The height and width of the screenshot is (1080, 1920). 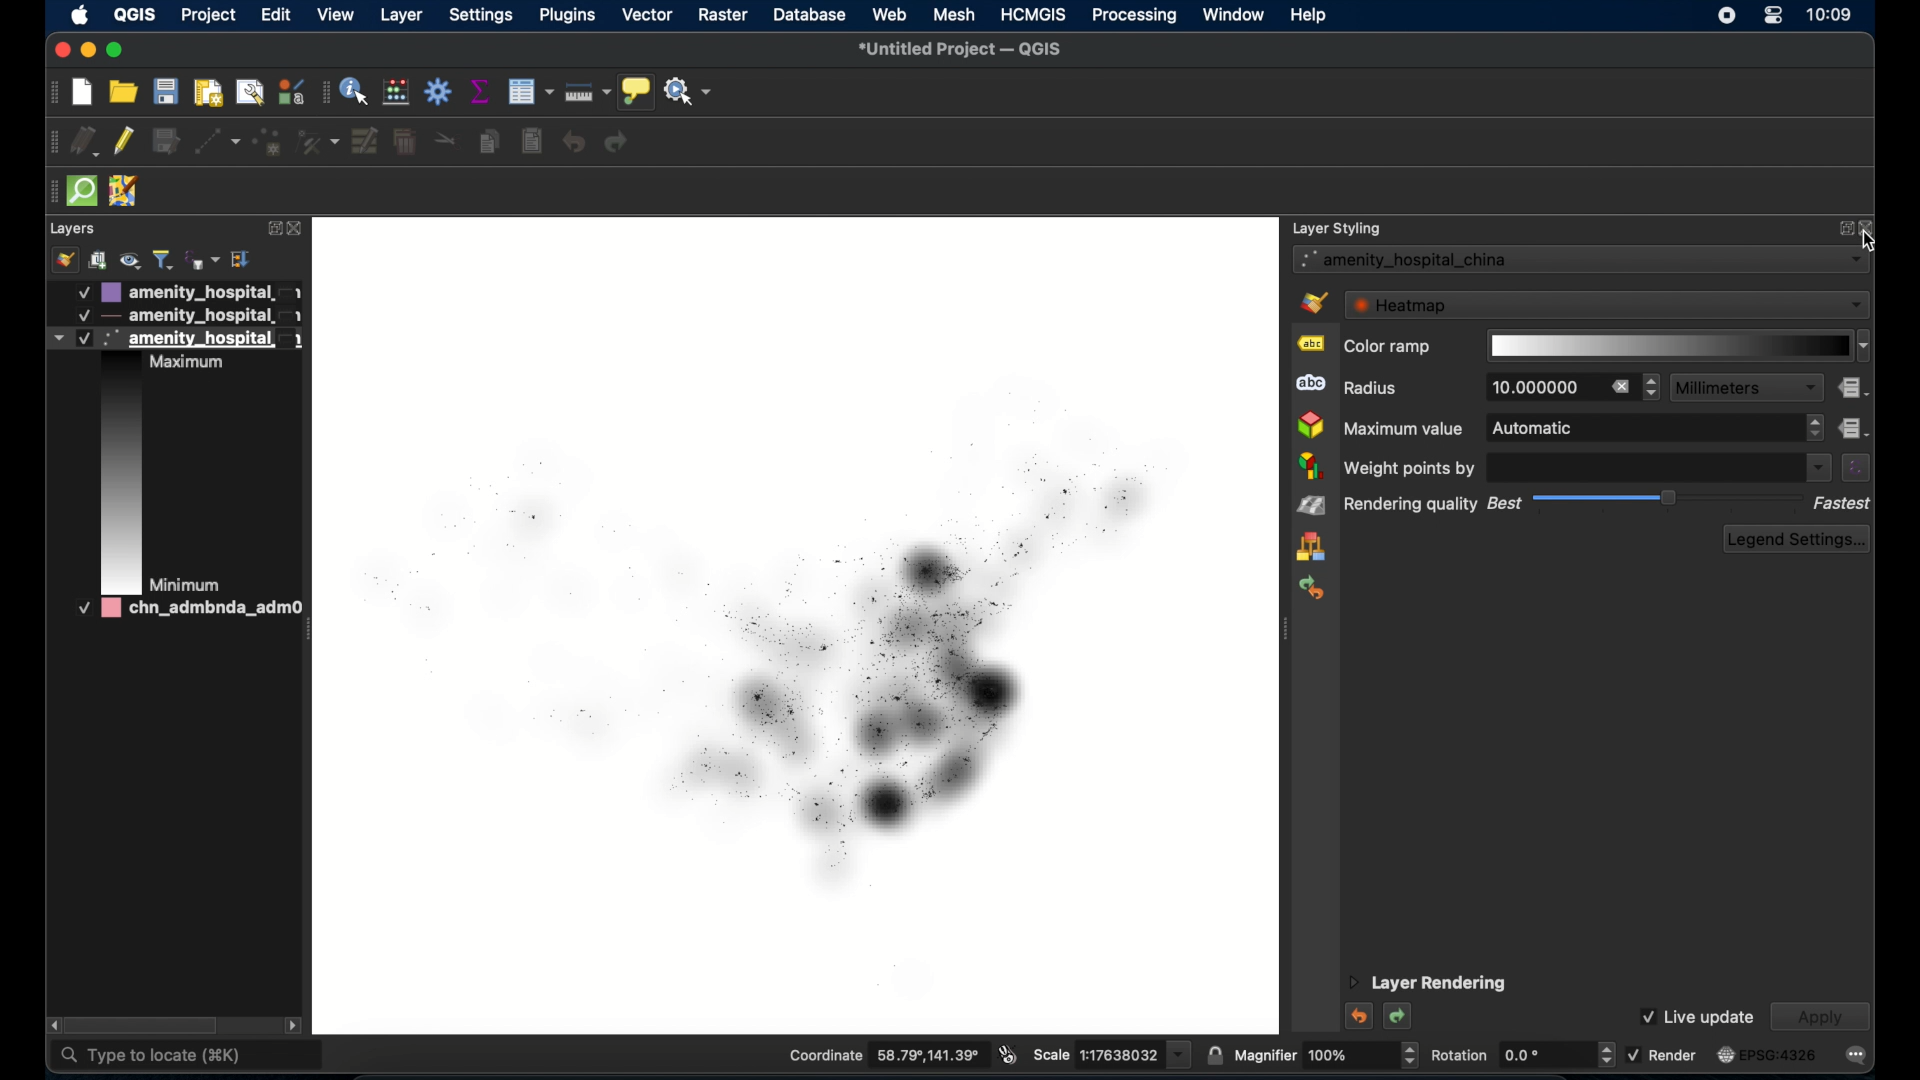 What do you see at coordinates (168, 142) in the screenshot?
I see `save edits` at bounding box center [168, 142].